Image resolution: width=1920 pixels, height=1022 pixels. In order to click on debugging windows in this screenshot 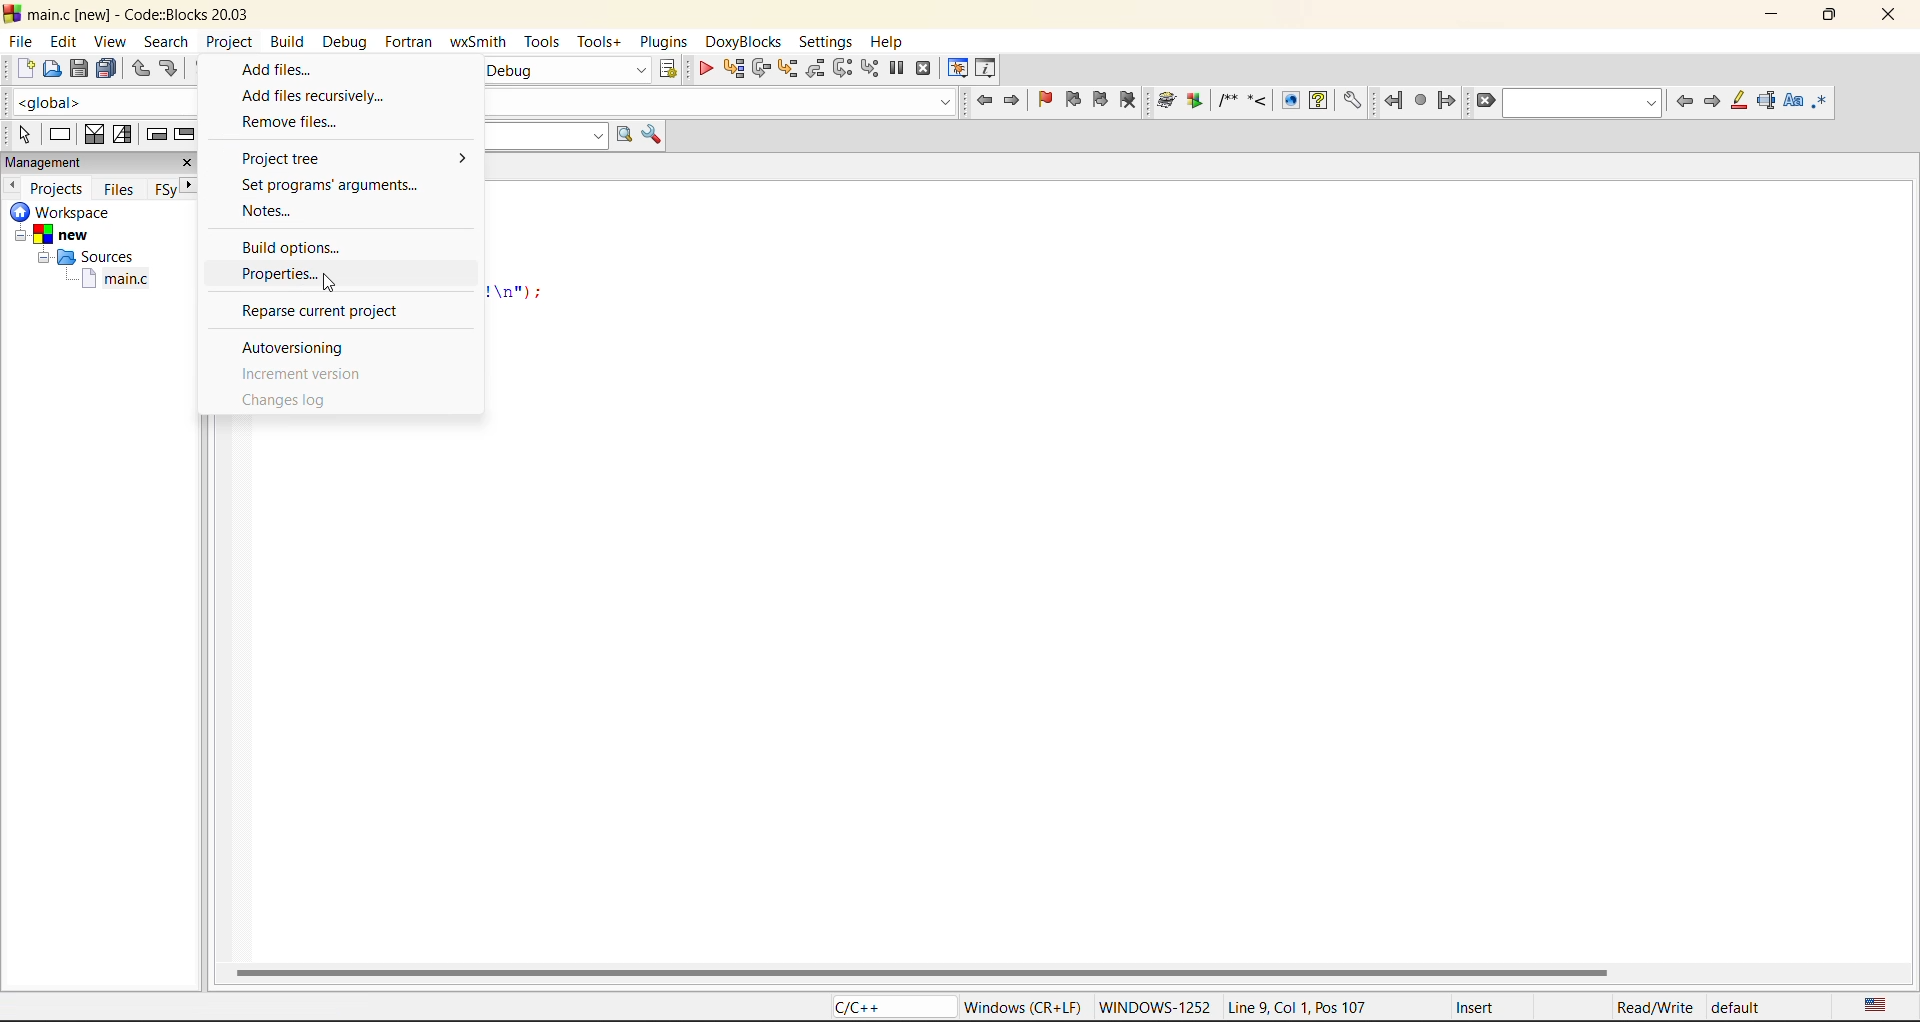, I will do `click(958, 69)`.